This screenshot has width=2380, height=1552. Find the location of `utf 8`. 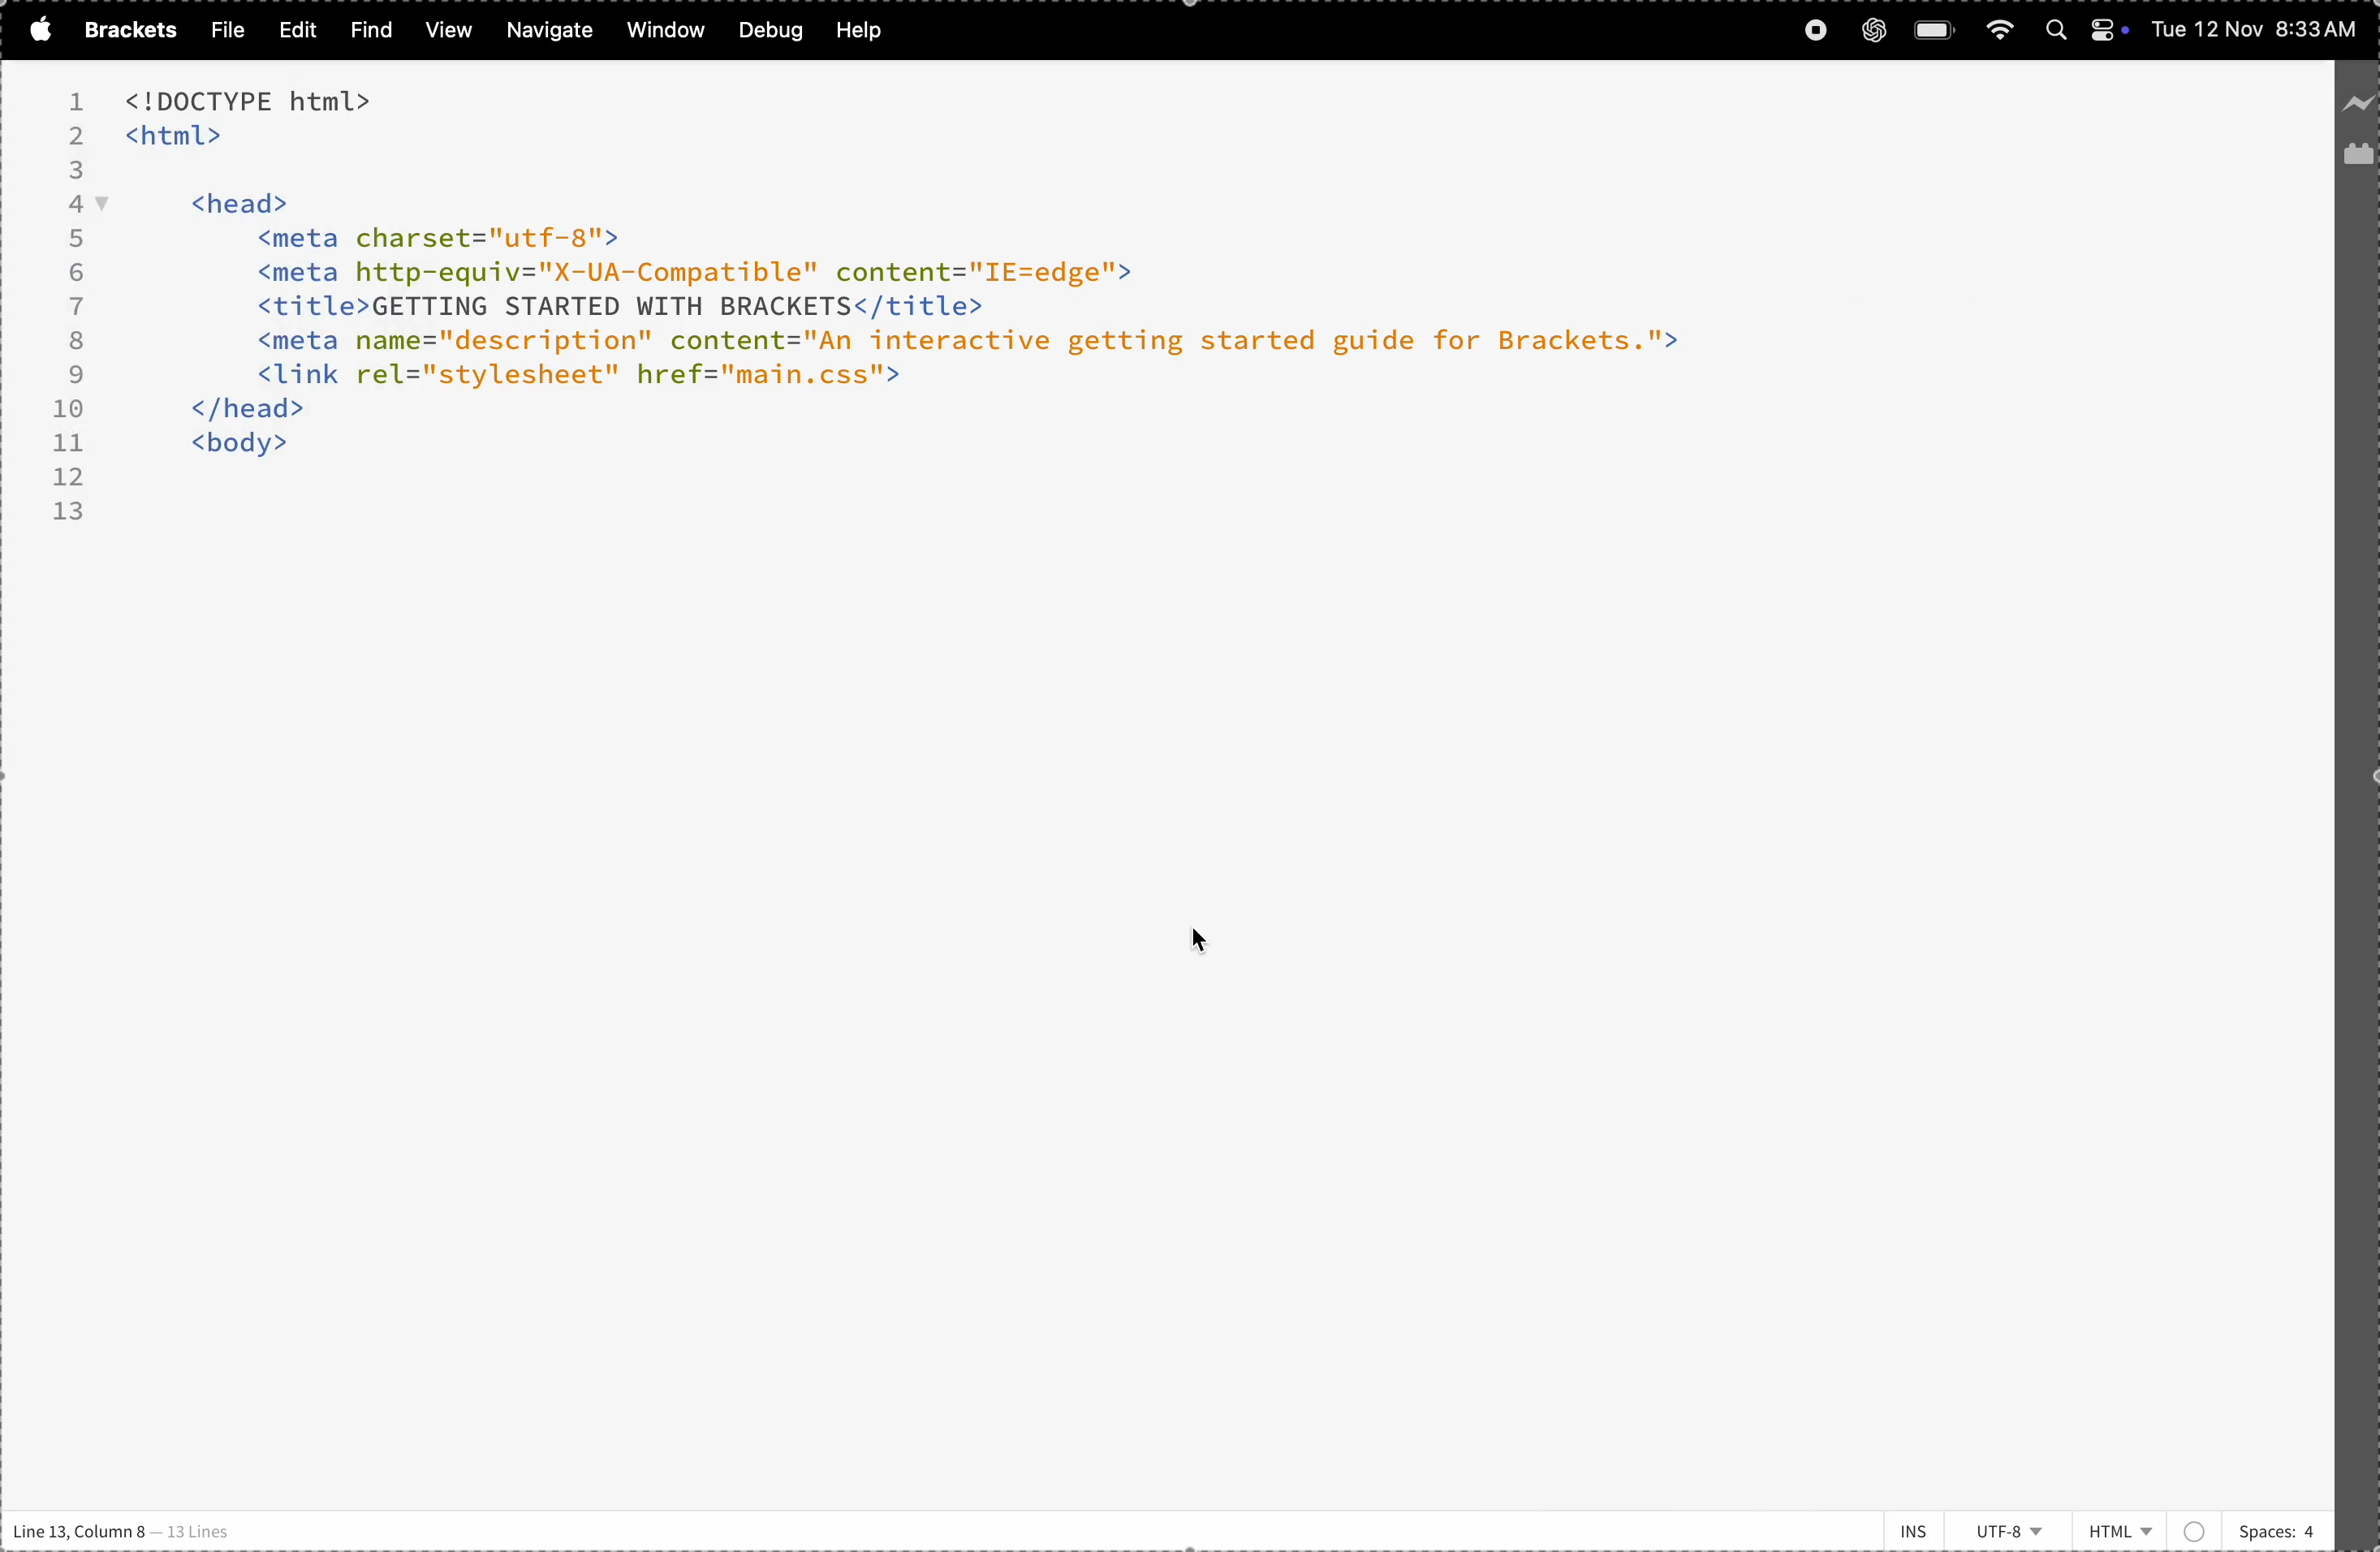

utf 8 is located at coordinates (2012, 1531).